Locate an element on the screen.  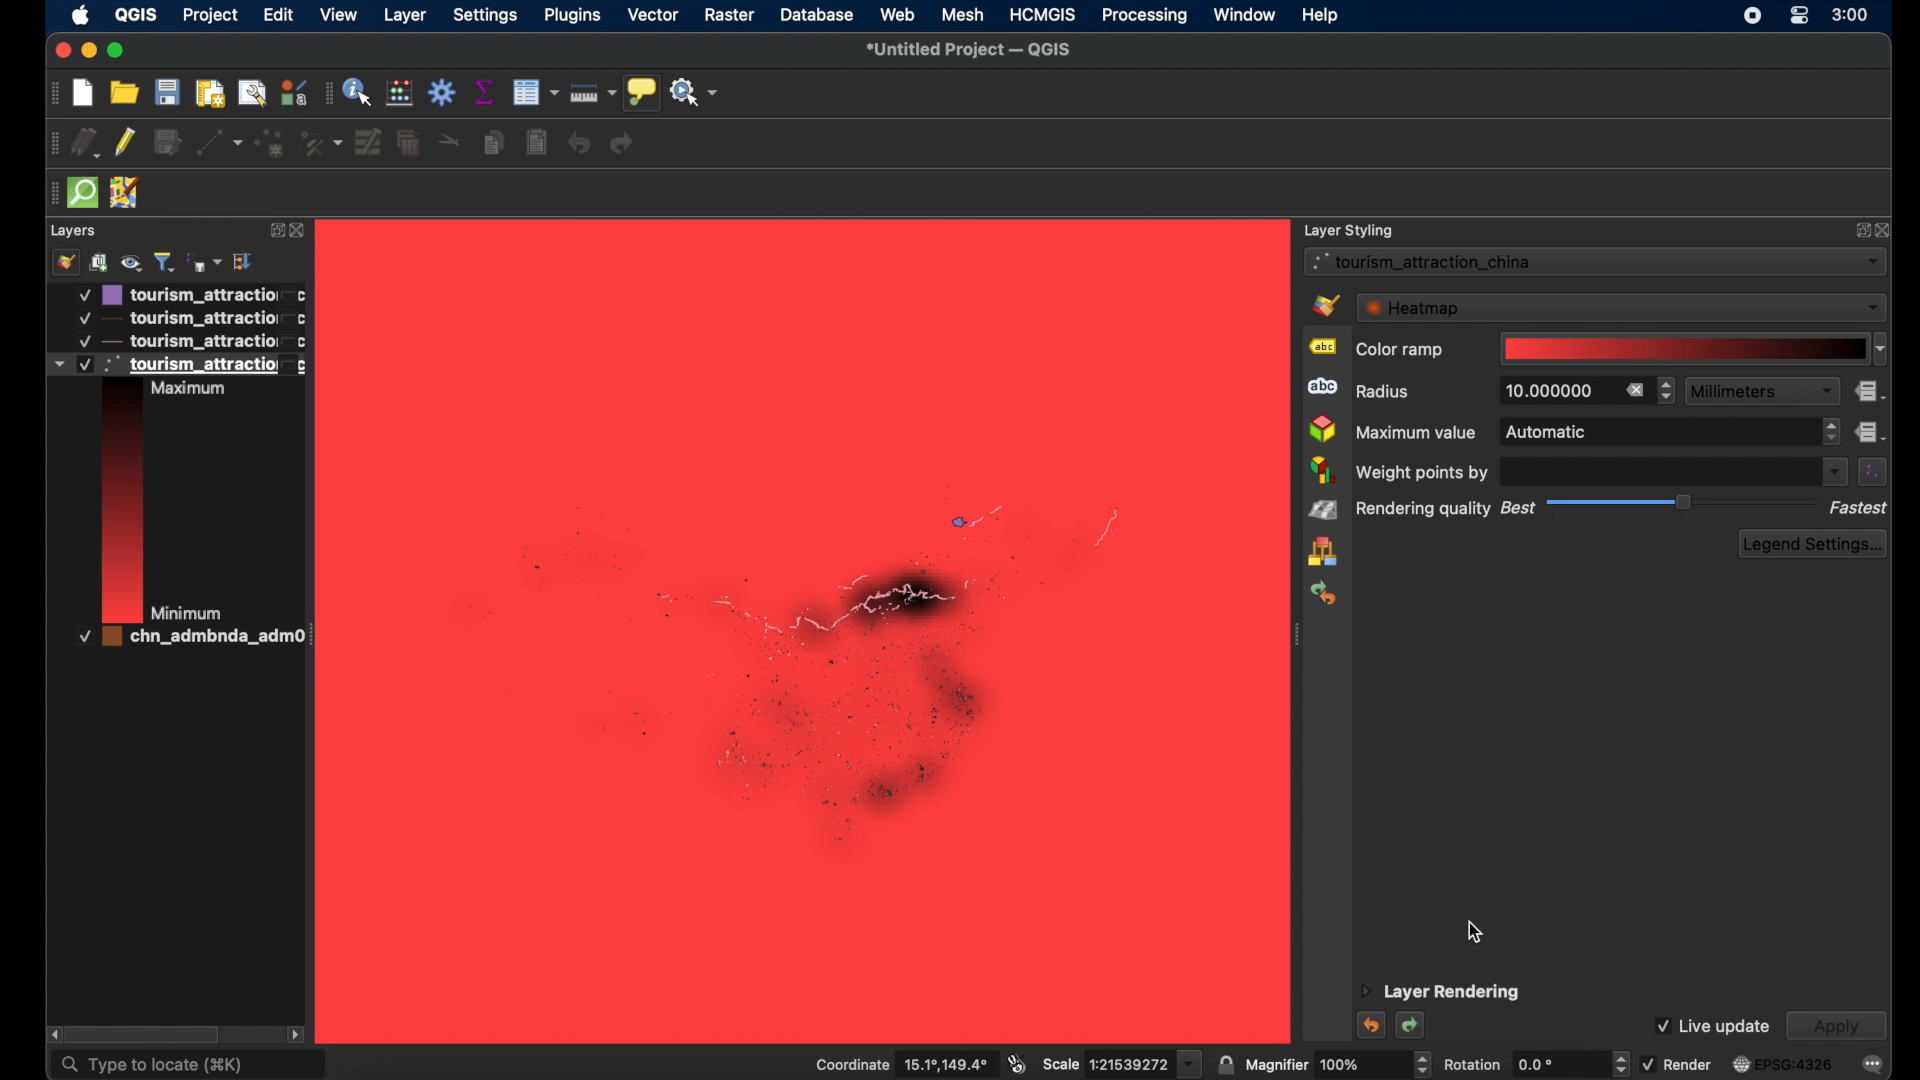
drag handle is located at coordinates (54, 94).